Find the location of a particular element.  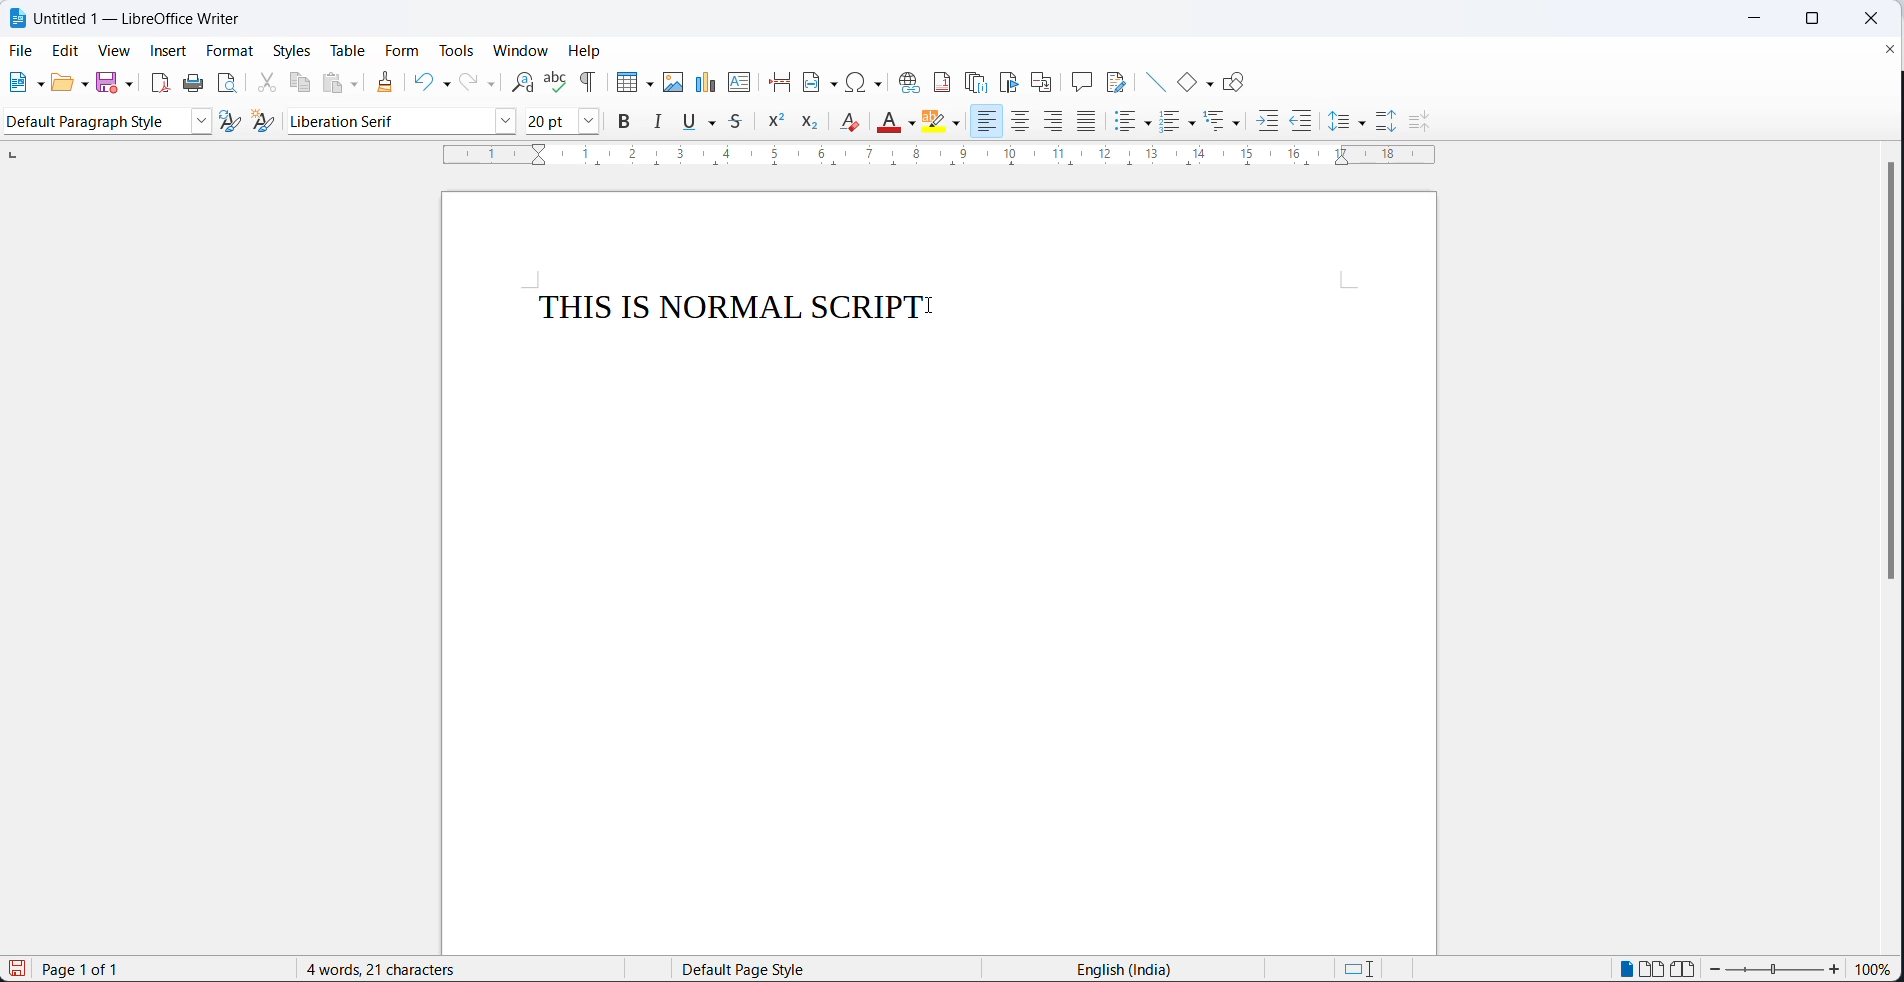

styles is located at coordinates (291, 50).